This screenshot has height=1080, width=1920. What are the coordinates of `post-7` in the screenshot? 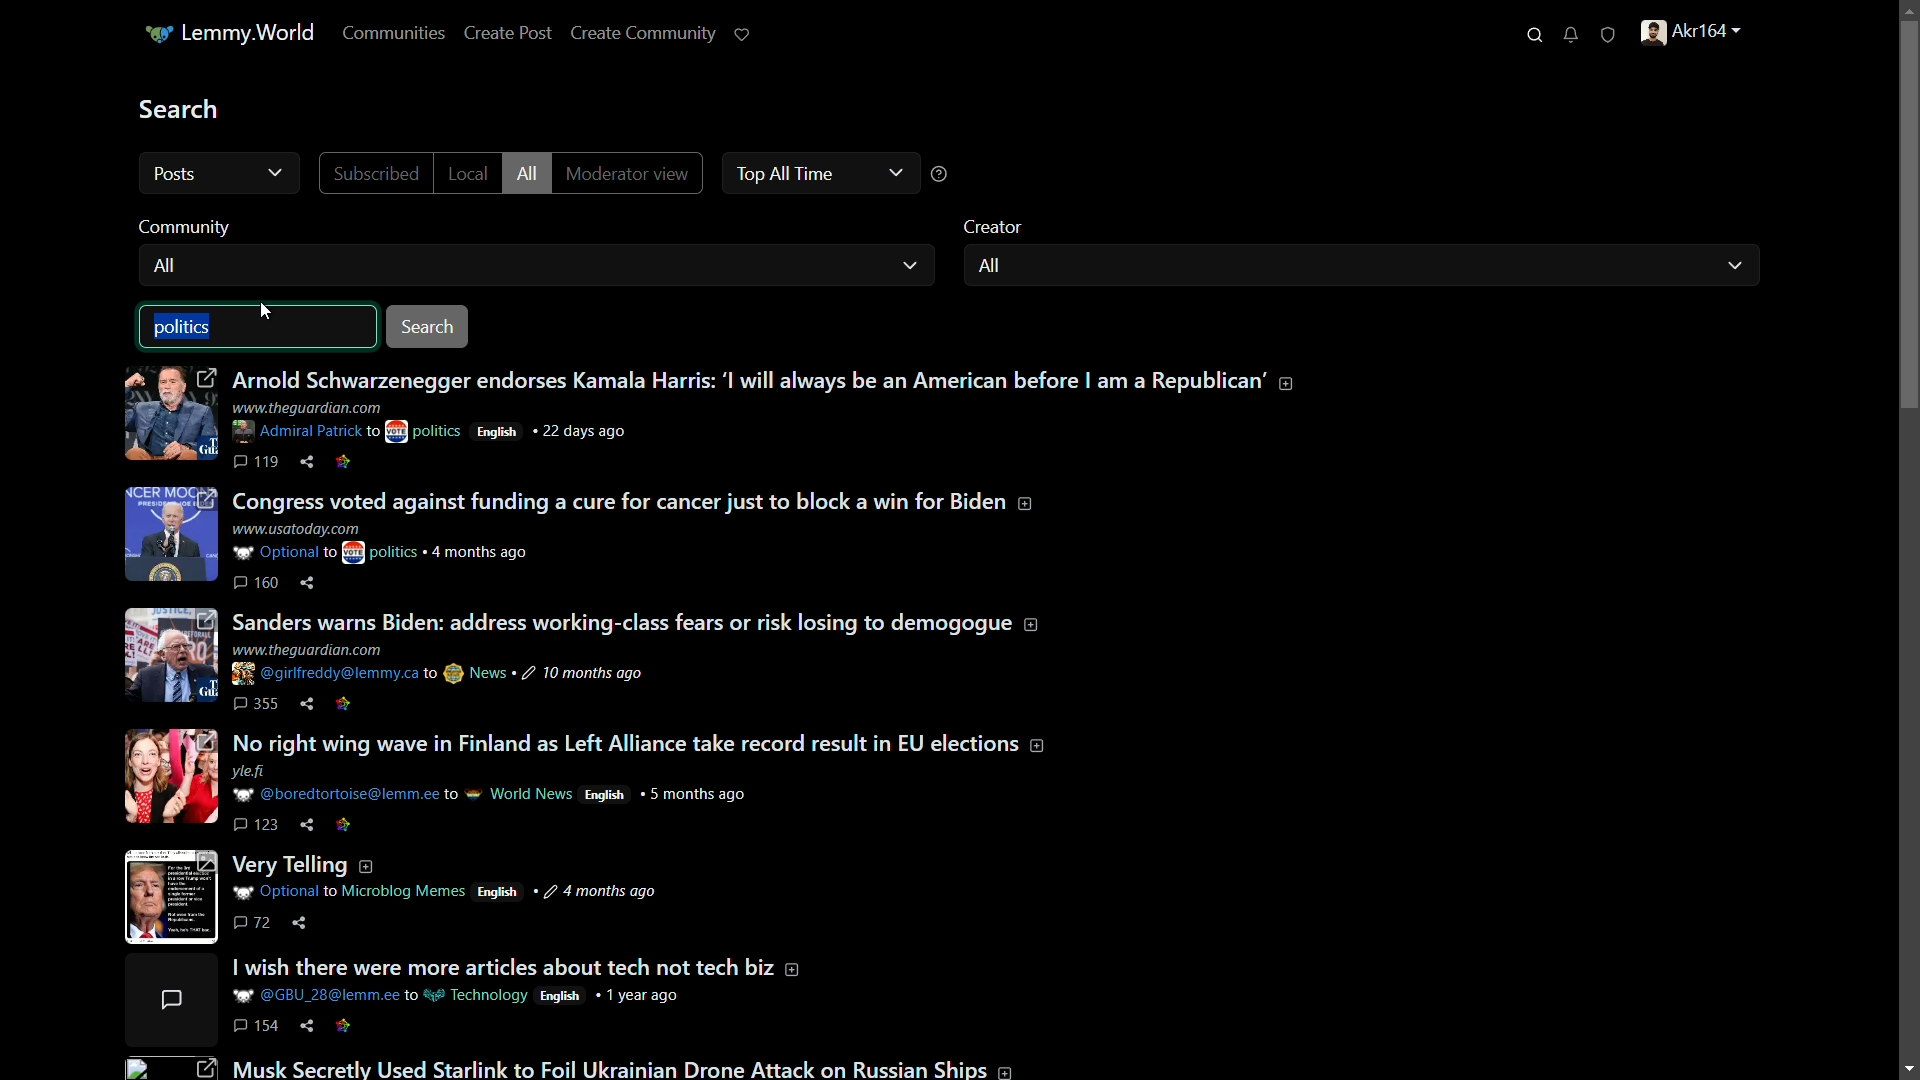 It's located at (571, 1069).